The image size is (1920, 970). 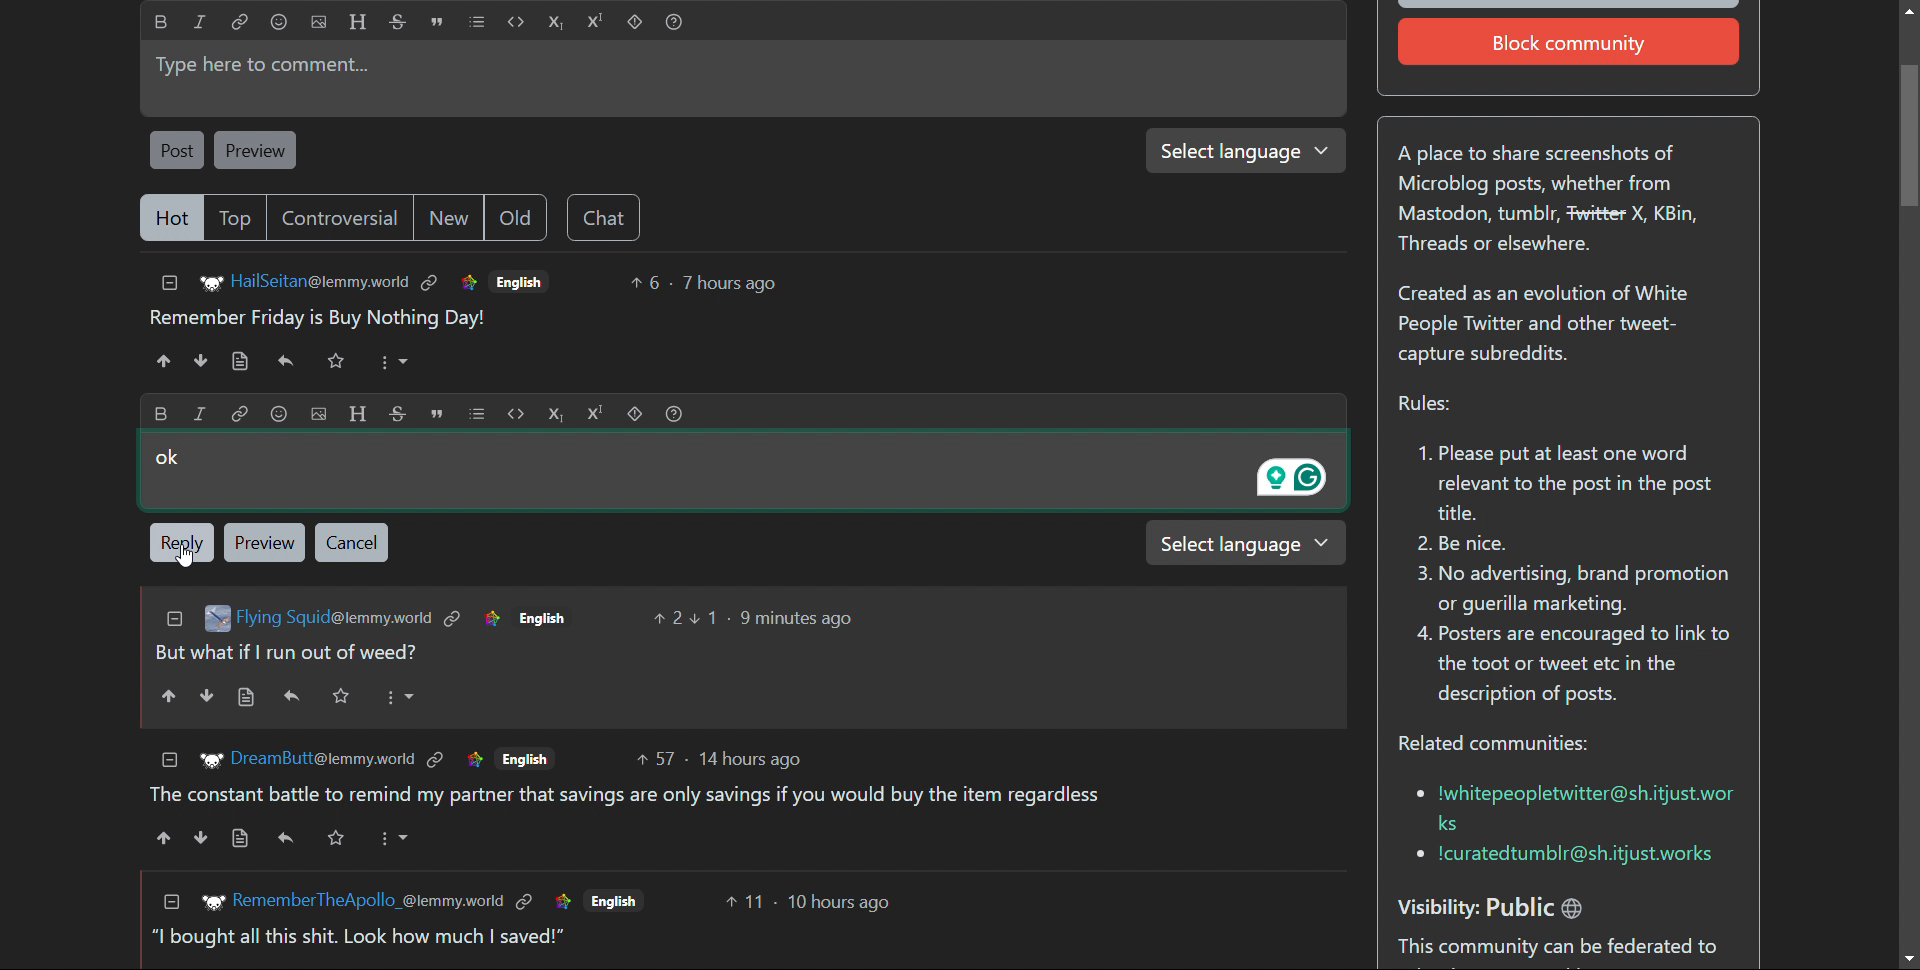 What do you see at coordinates (278, 22) in the screenshot?
I see `emoji` at bounding box center [278, 22].